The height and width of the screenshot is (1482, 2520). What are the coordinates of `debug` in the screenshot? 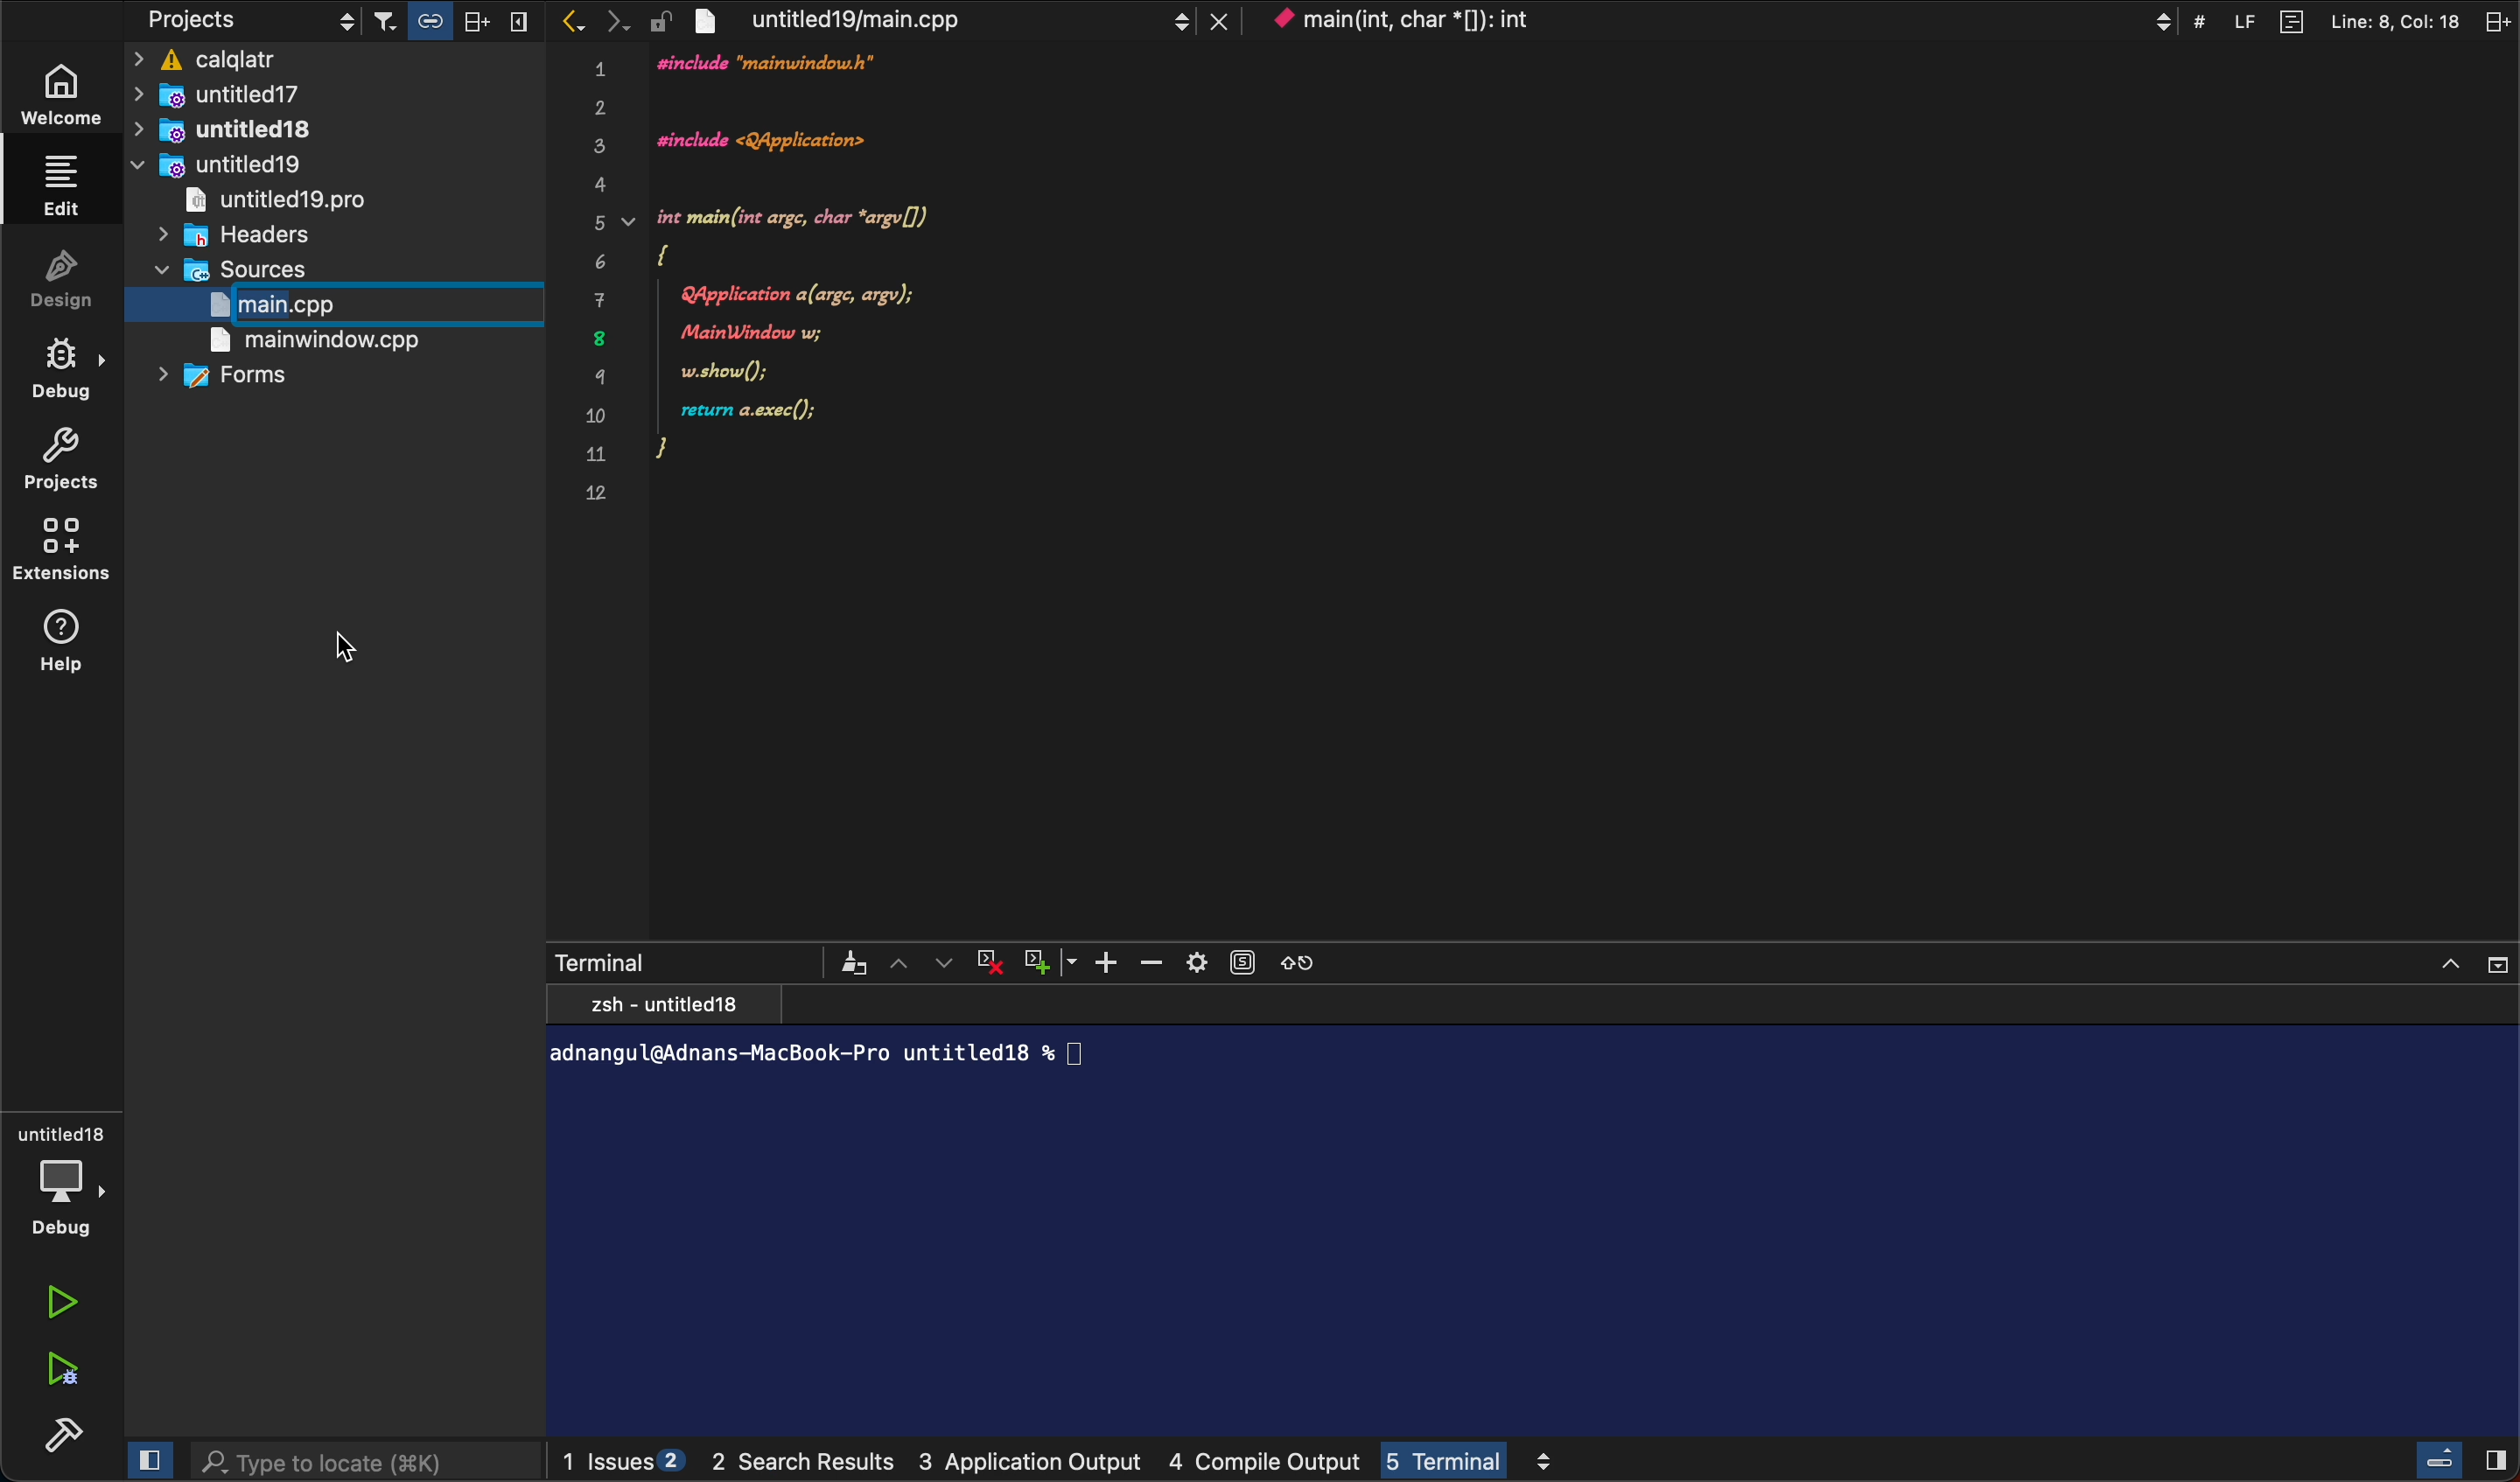 It's located at (64, 1175).